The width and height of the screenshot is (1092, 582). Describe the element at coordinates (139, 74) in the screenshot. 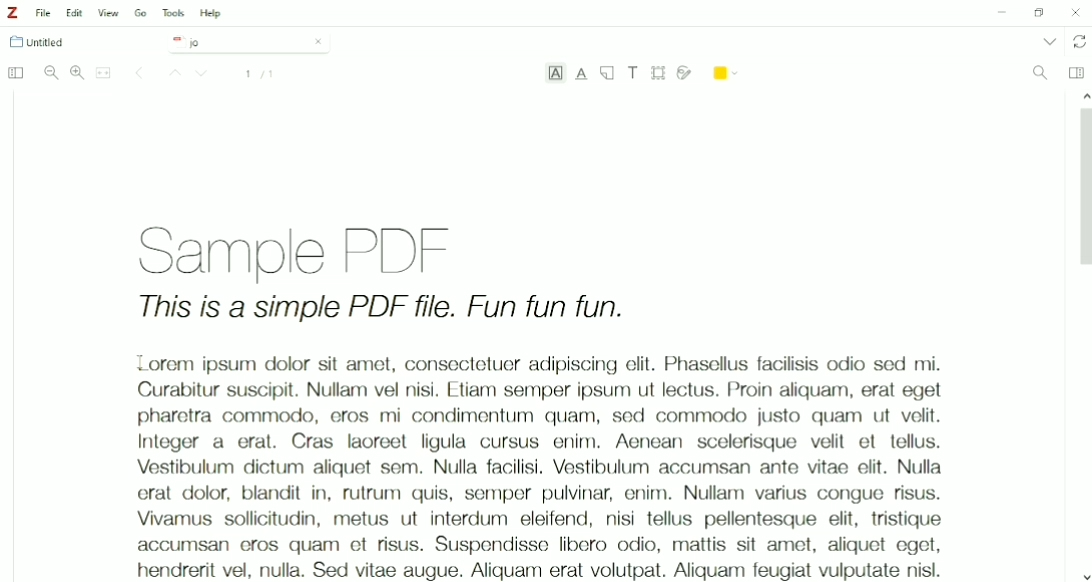

I see `Change Page` at that location.